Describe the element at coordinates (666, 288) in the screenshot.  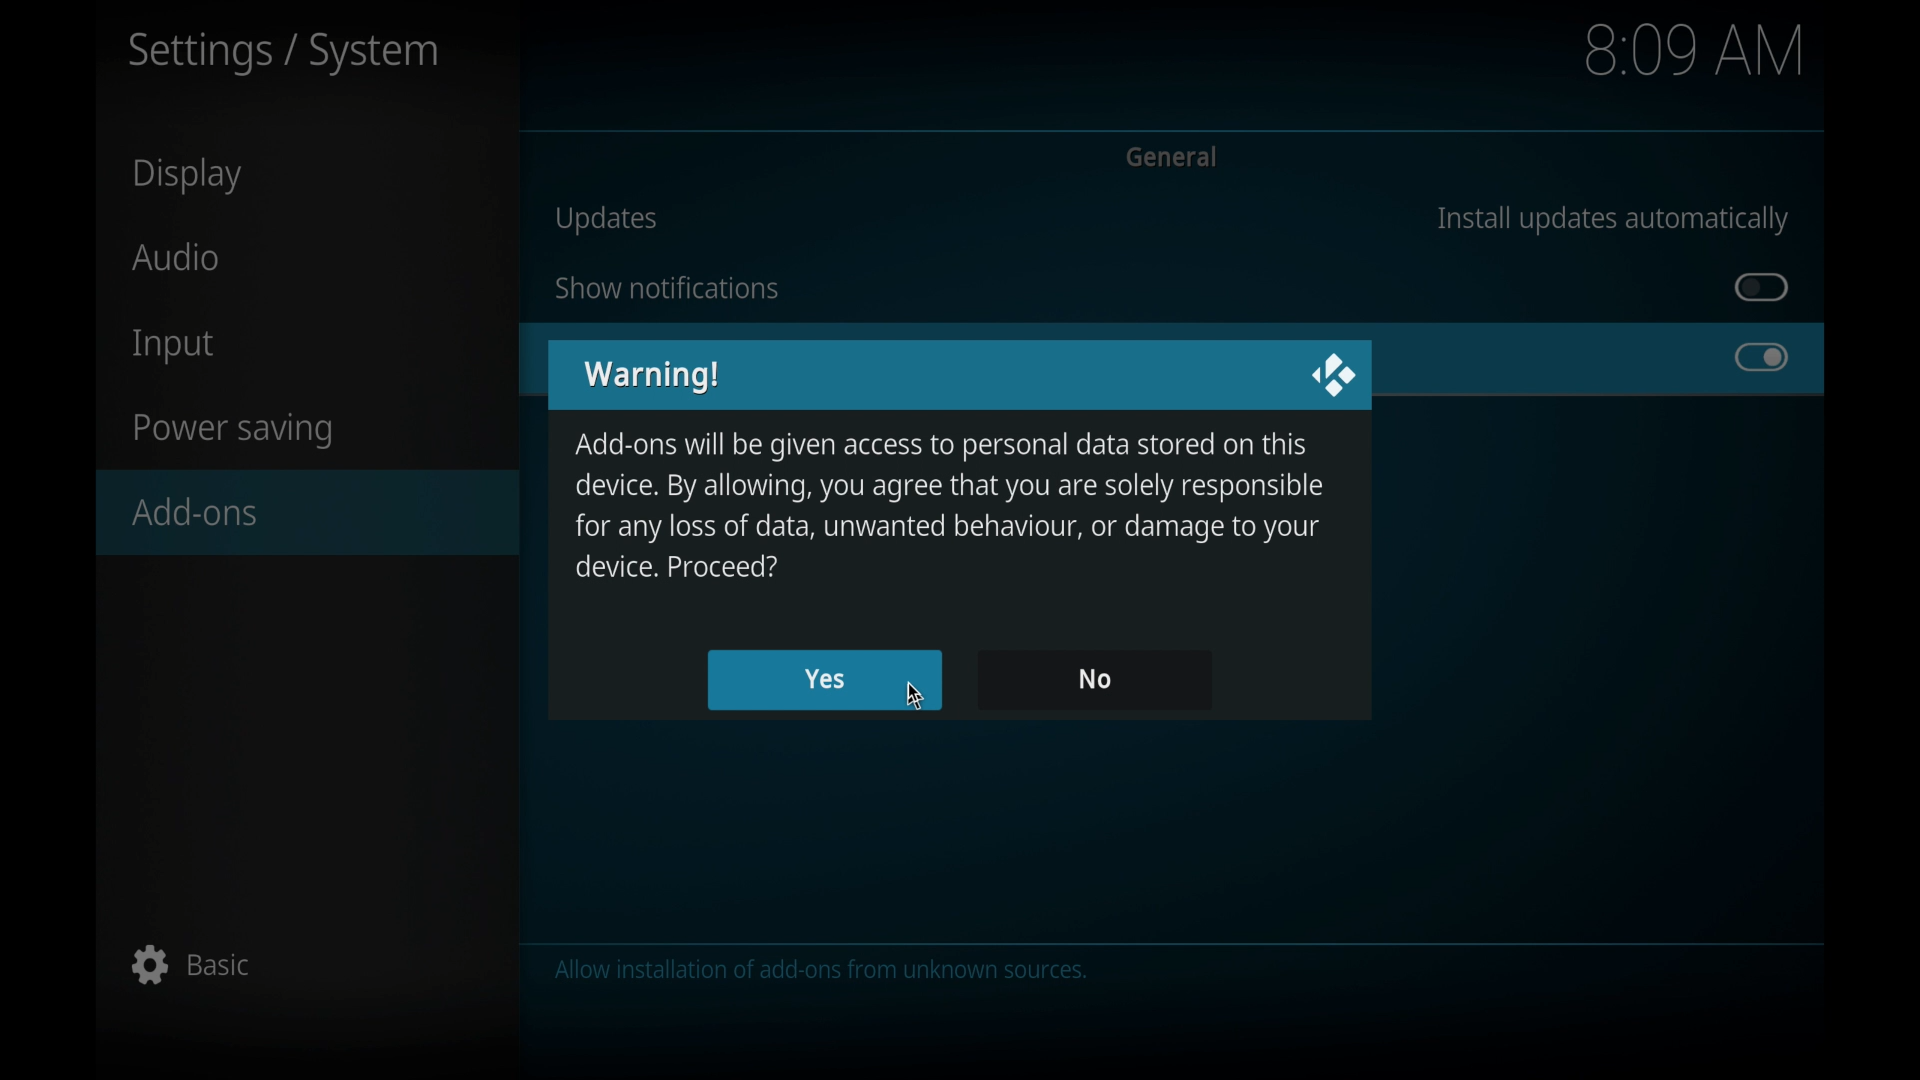
I see `show notifications` at that location.